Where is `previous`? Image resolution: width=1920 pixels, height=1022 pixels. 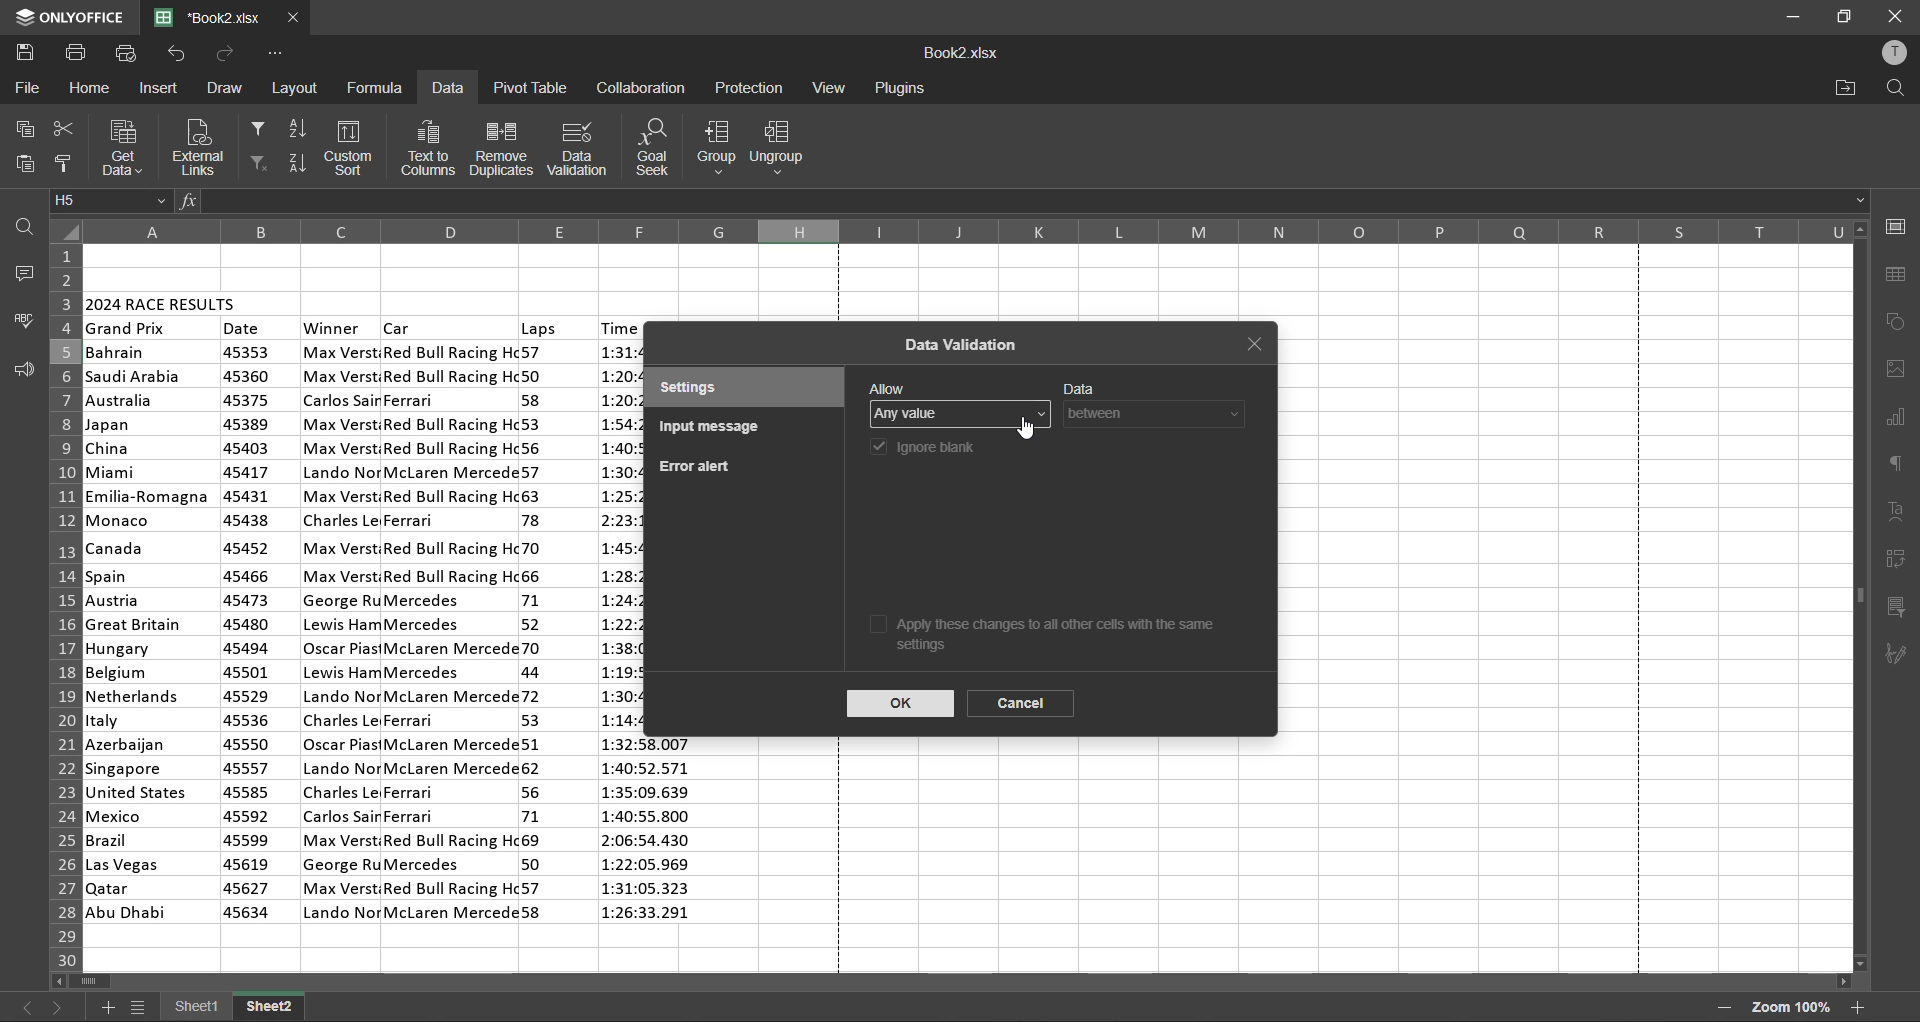 previous is located at coordinates (25, 1006).